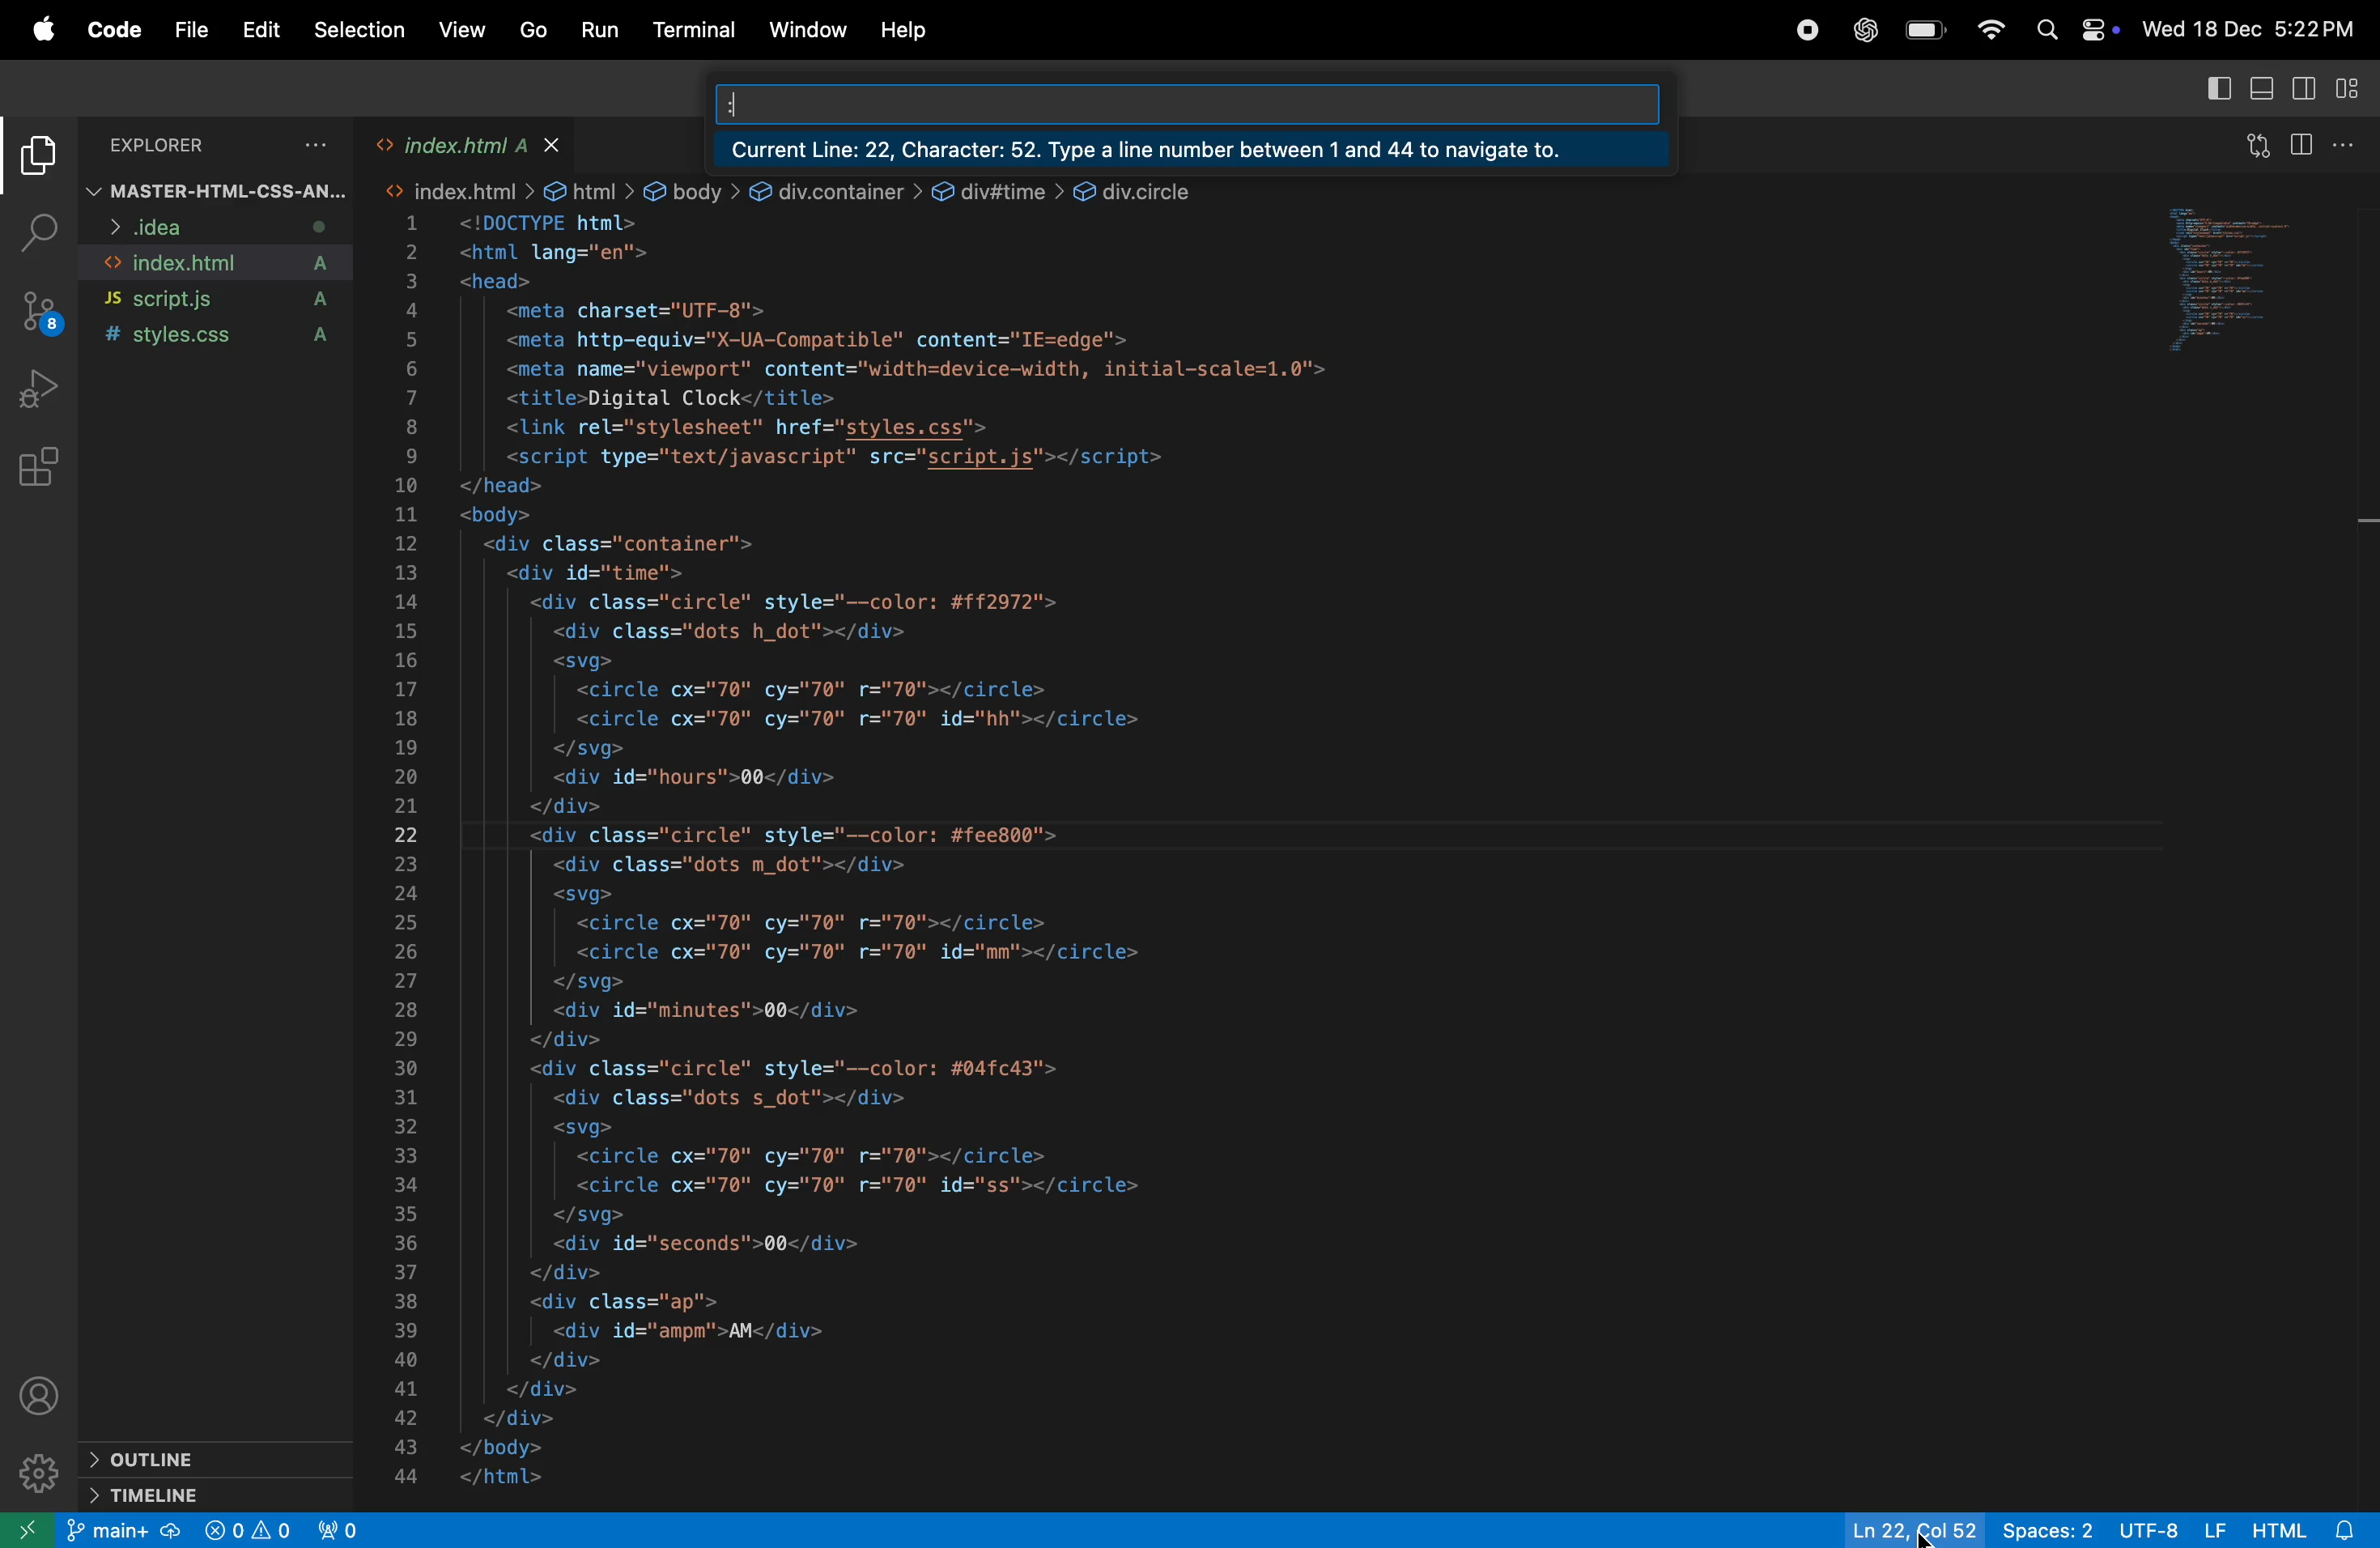 The width and height of the screenshot is (2380, 1548). Describe the element at coordinates (1922, 31) in the screenshot. I see `battery` at that location.